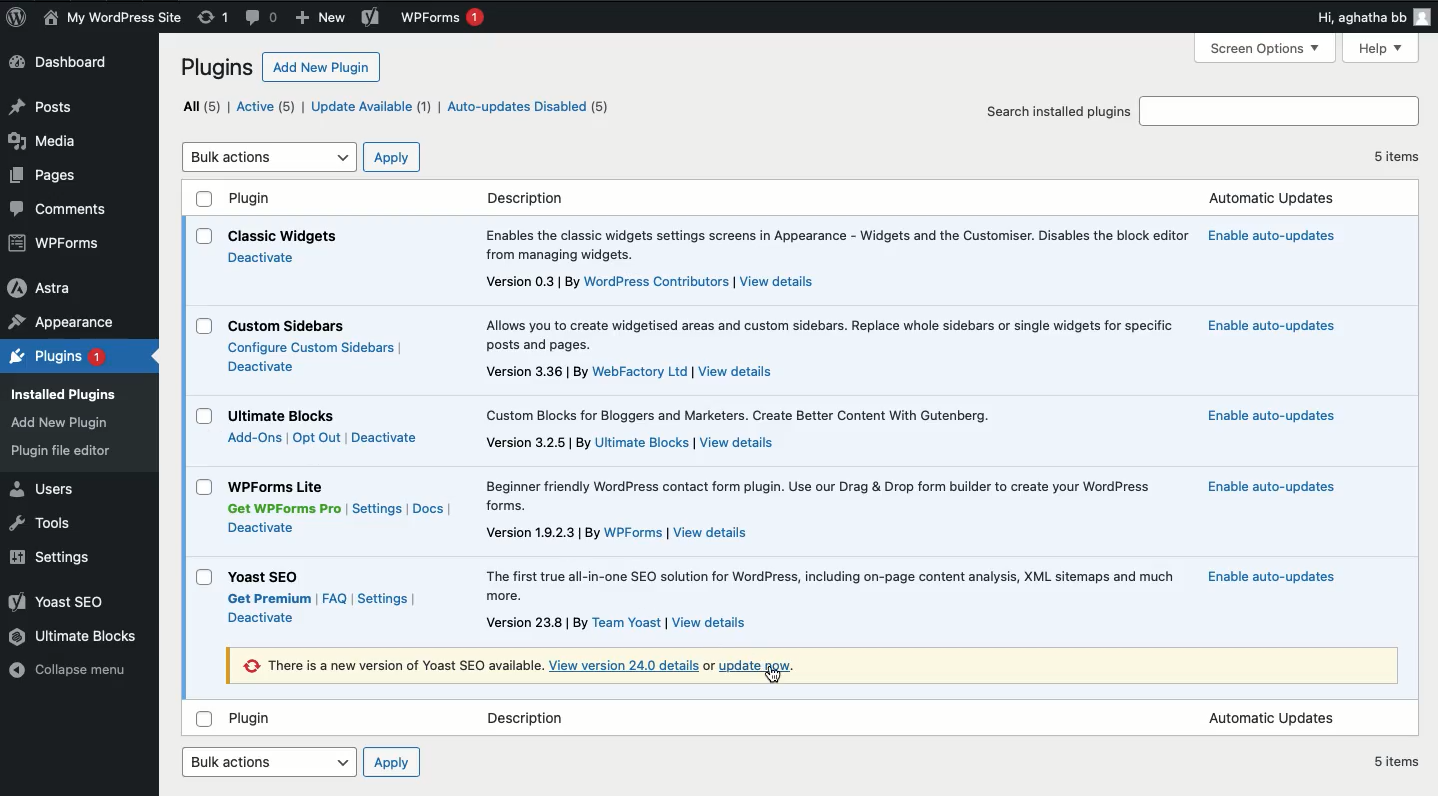 Image resolution: width=1438 pixels, height=796 pixels. I want to click on WPForms, so click(66, 242).